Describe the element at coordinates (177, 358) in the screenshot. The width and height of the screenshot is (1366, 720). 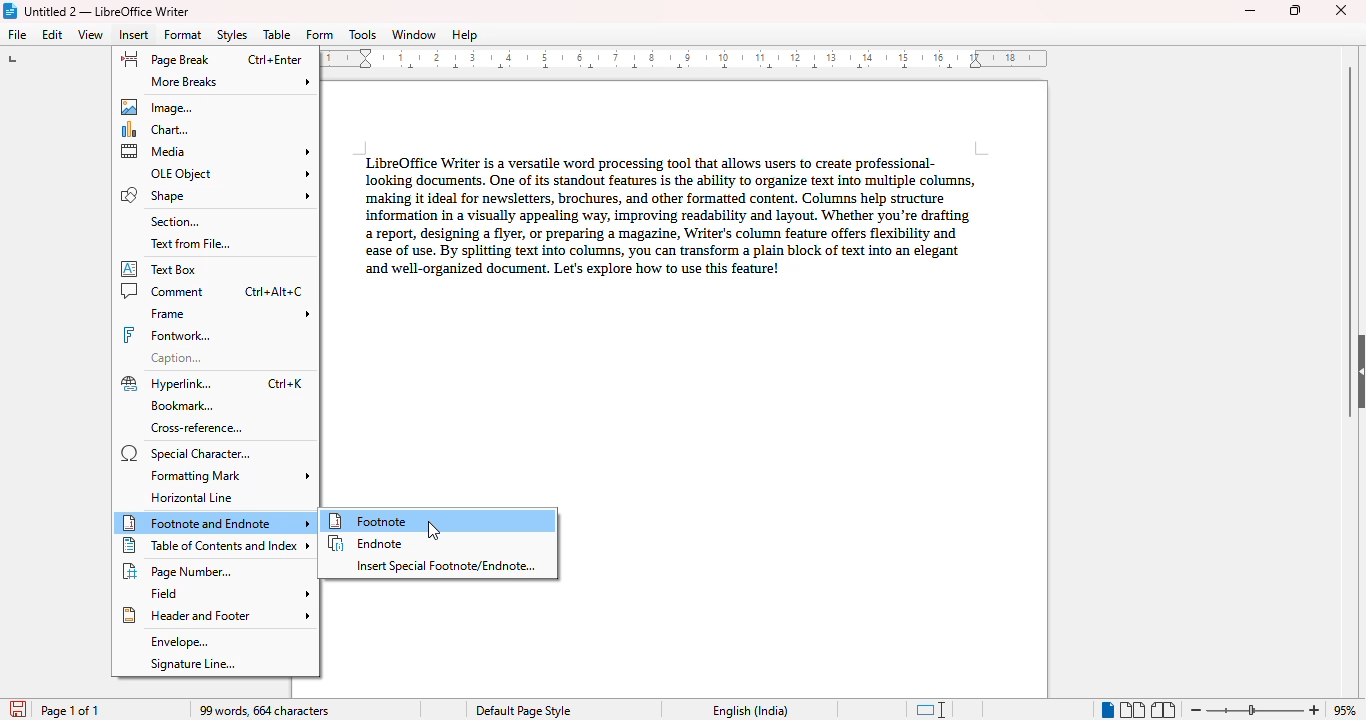
I see `caption` at that location.